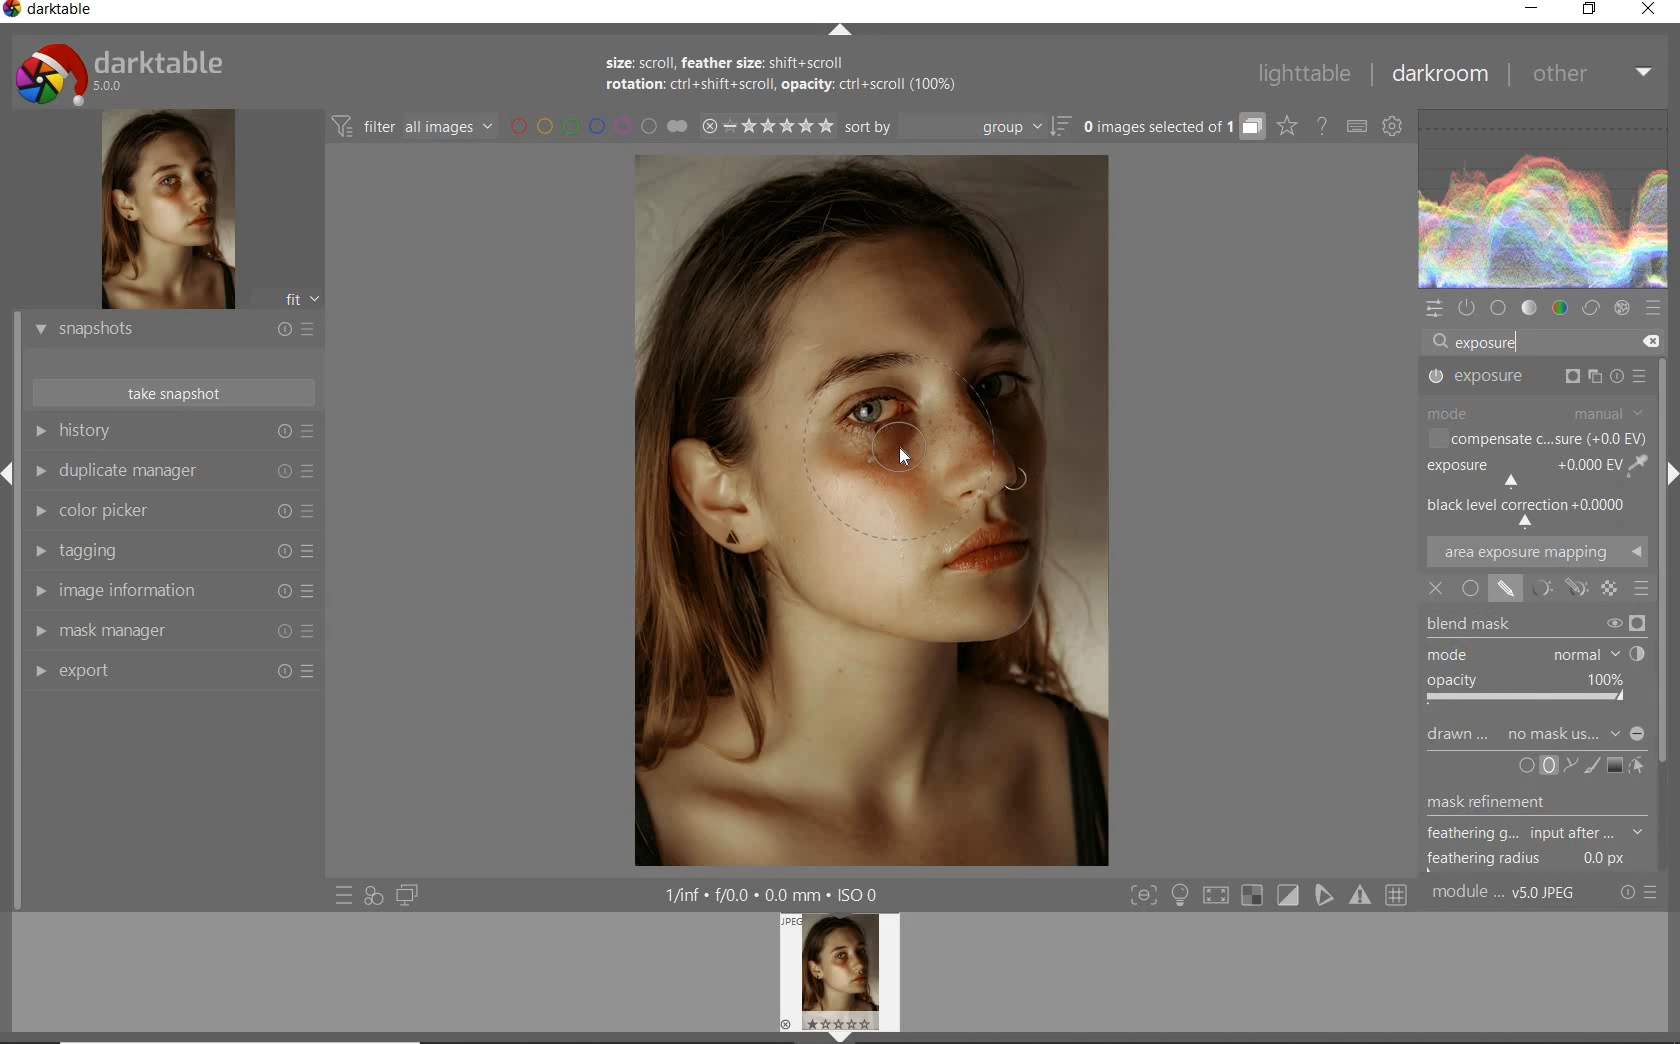 This screenshot has height=1044, width=1680. Describe the element at coordinates (840, 33) in the screenshot. I see `expand/collapse` at that location.